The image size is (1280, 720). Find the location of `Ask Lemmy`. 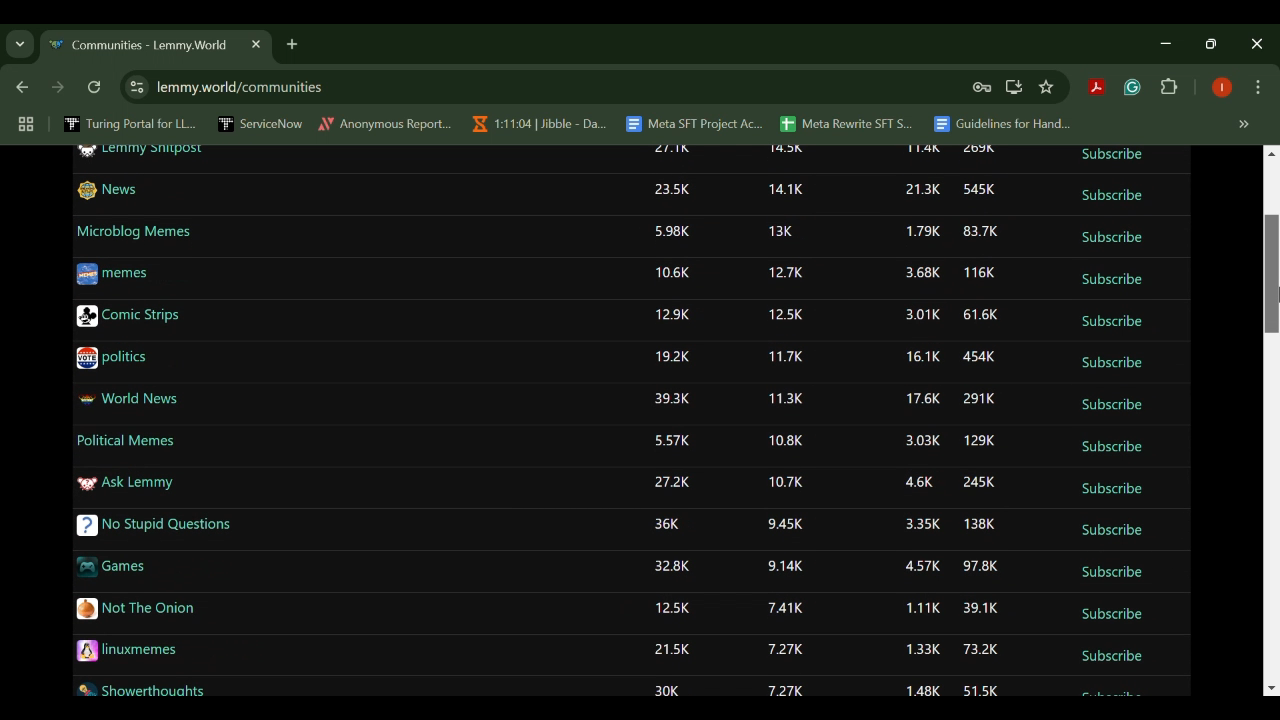

Ask Lemmy is located at coordinates (127, 485).